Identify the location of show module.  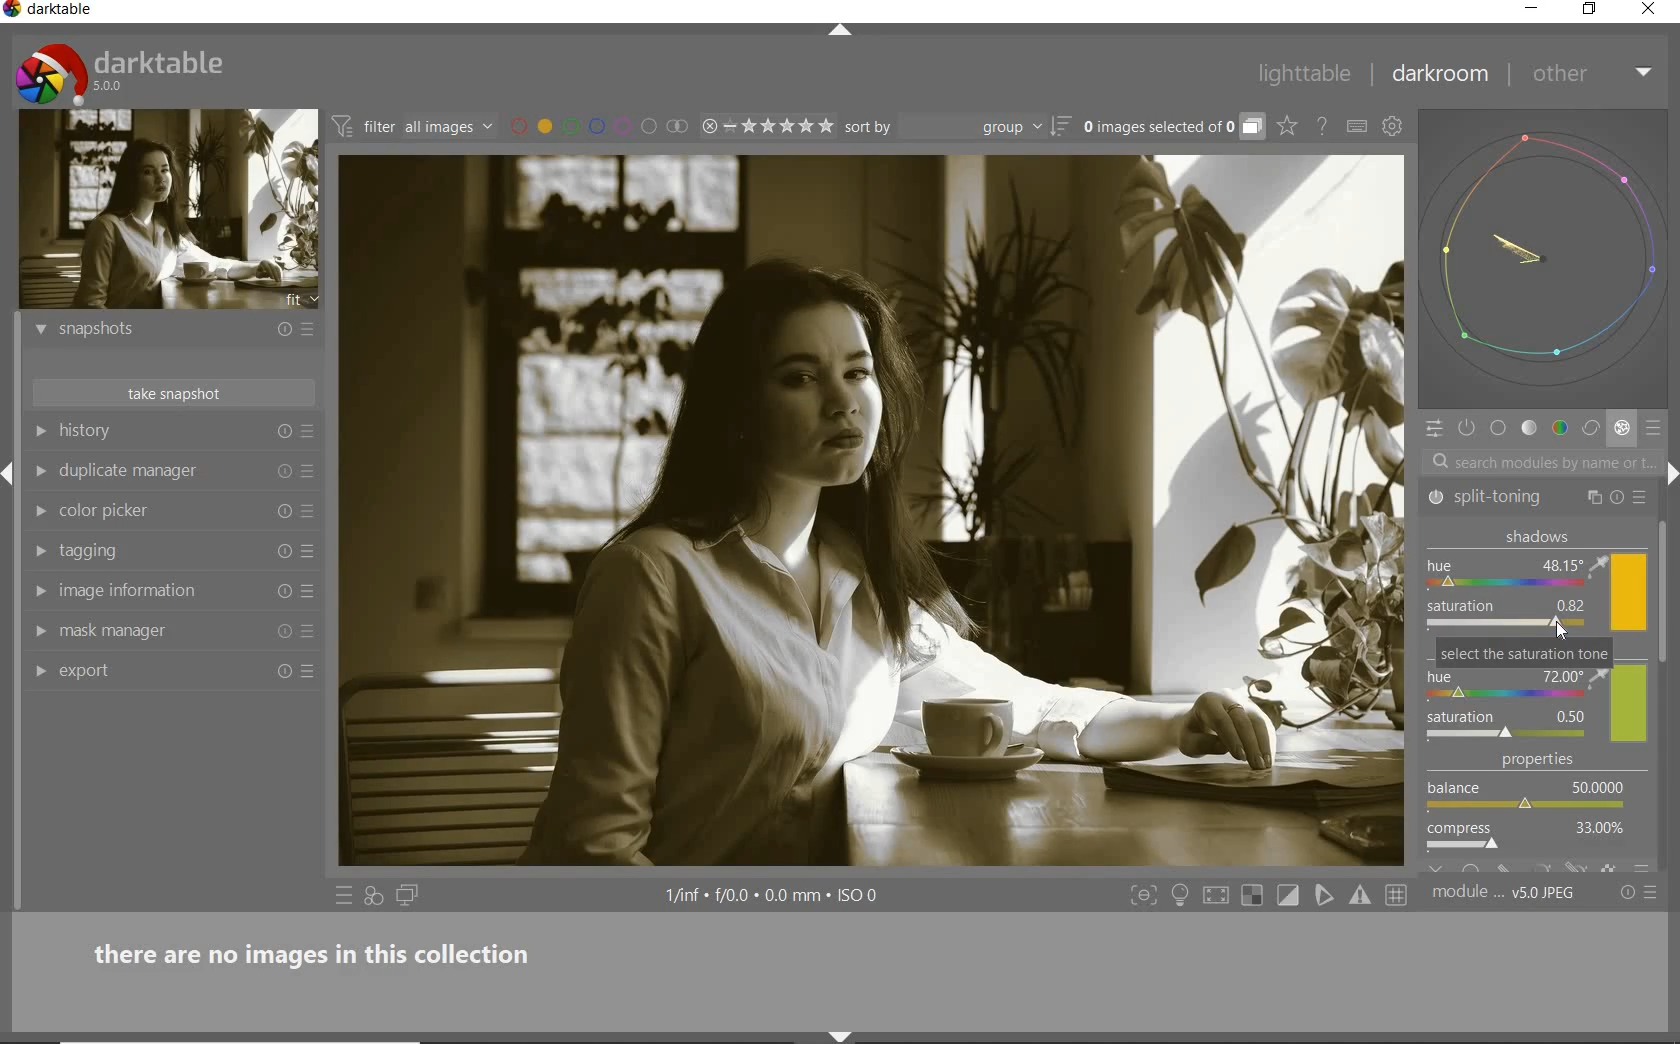
(37, 552).